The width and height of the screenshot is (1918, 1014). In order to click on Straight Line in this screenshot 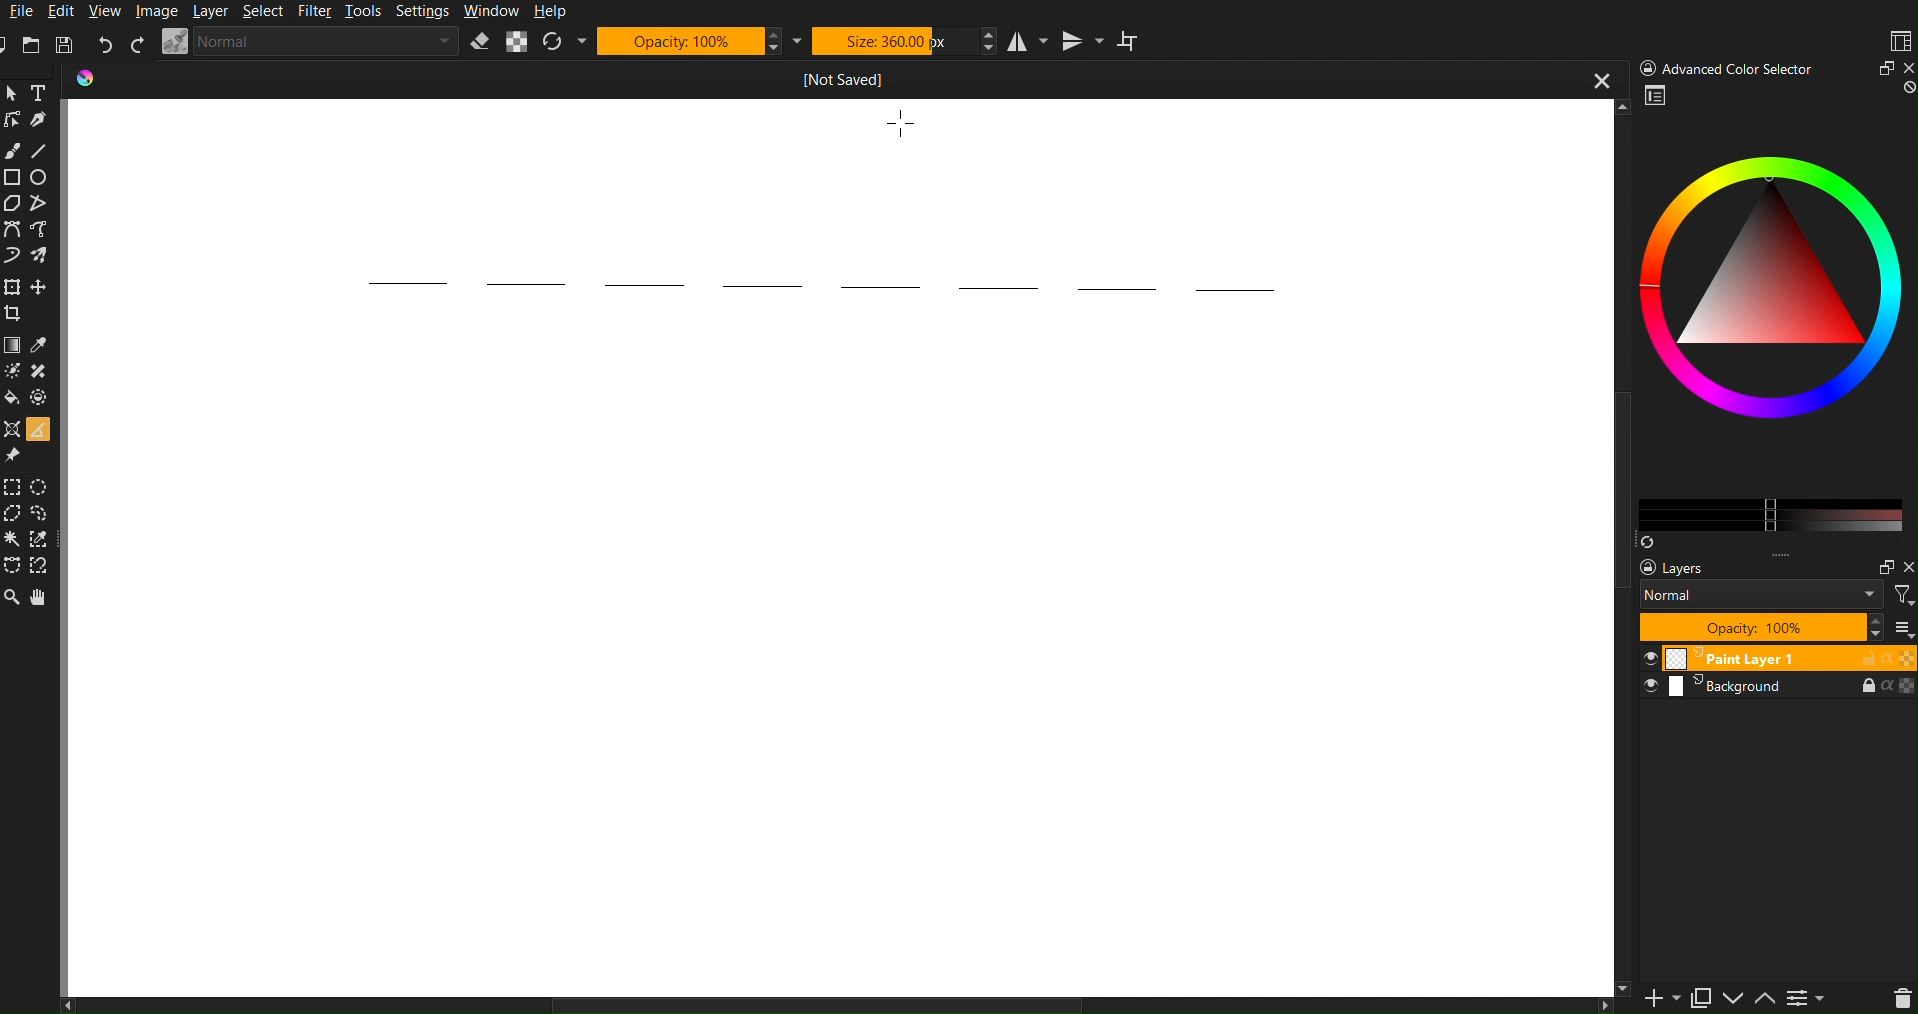, I will do `click(44, 205)`.